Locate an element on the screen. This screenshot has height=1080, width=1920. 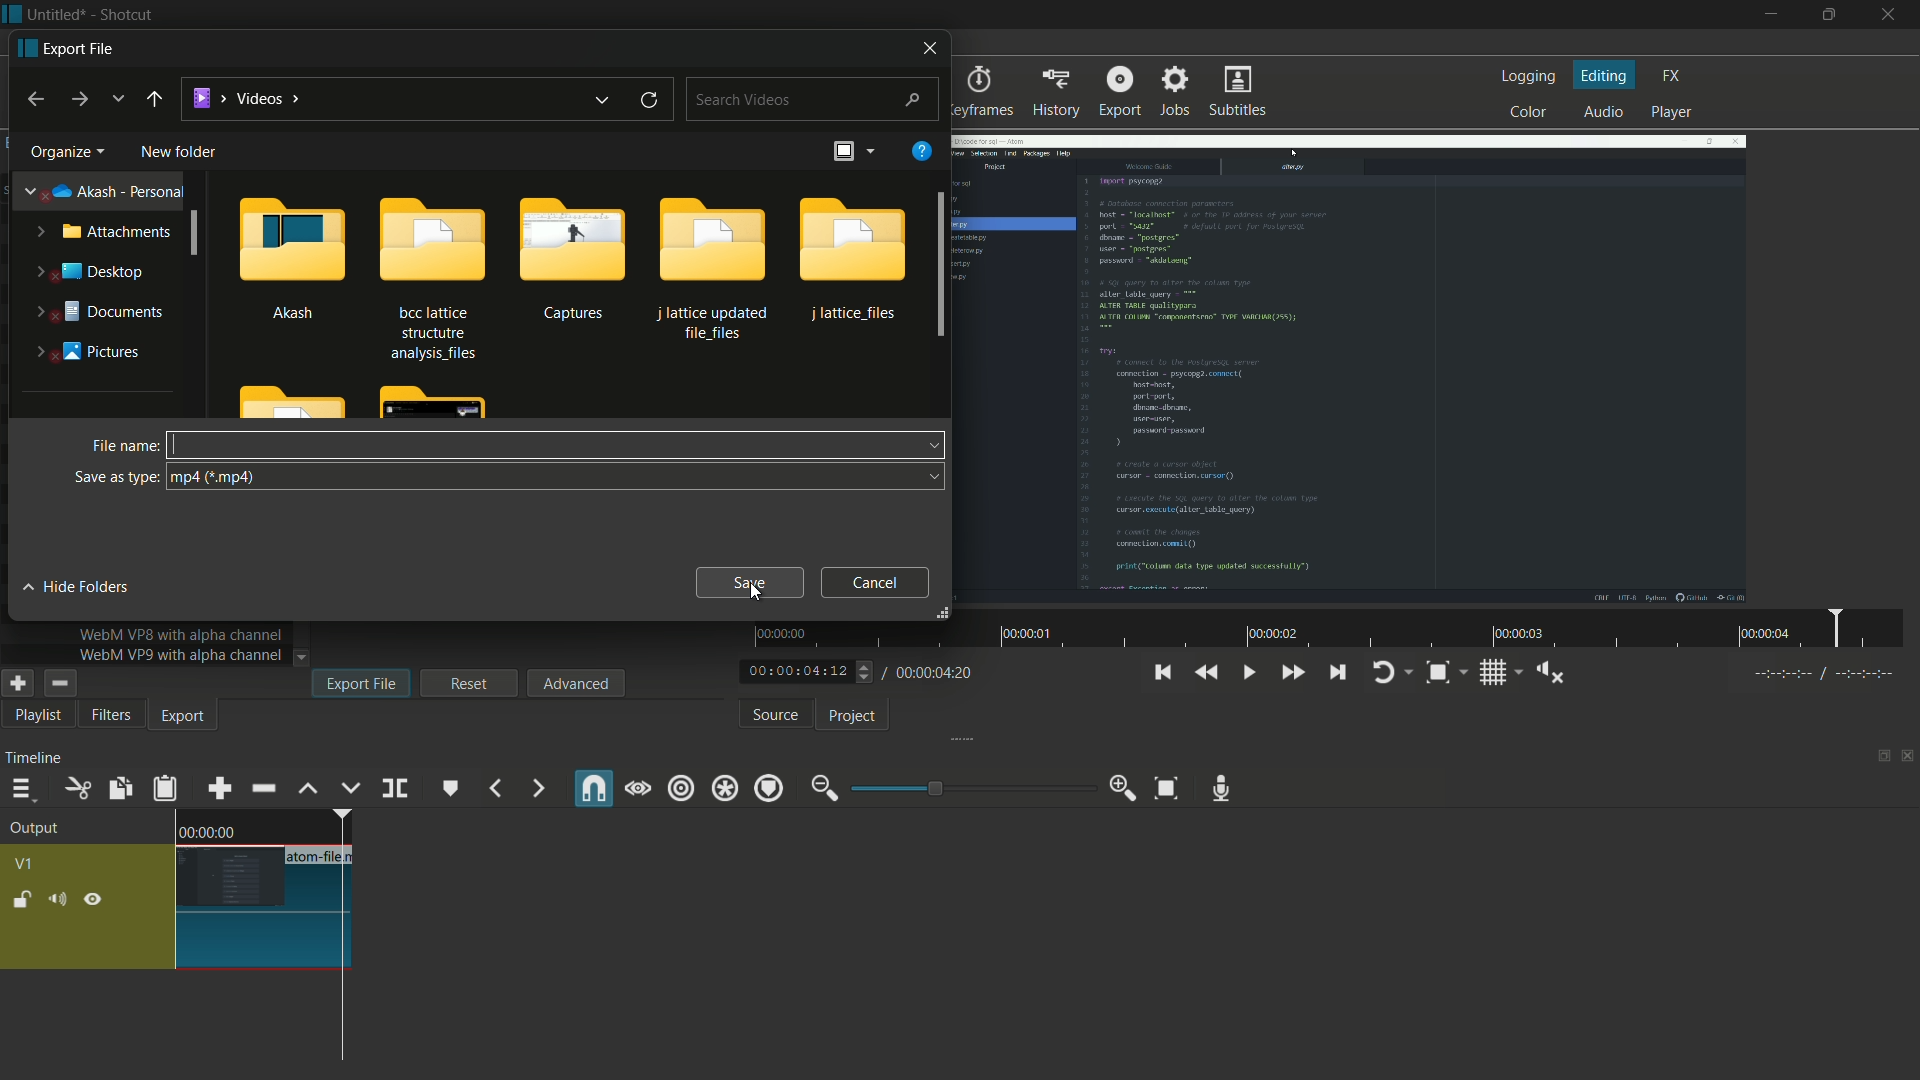
desktop is located at coordinates (91, 272).